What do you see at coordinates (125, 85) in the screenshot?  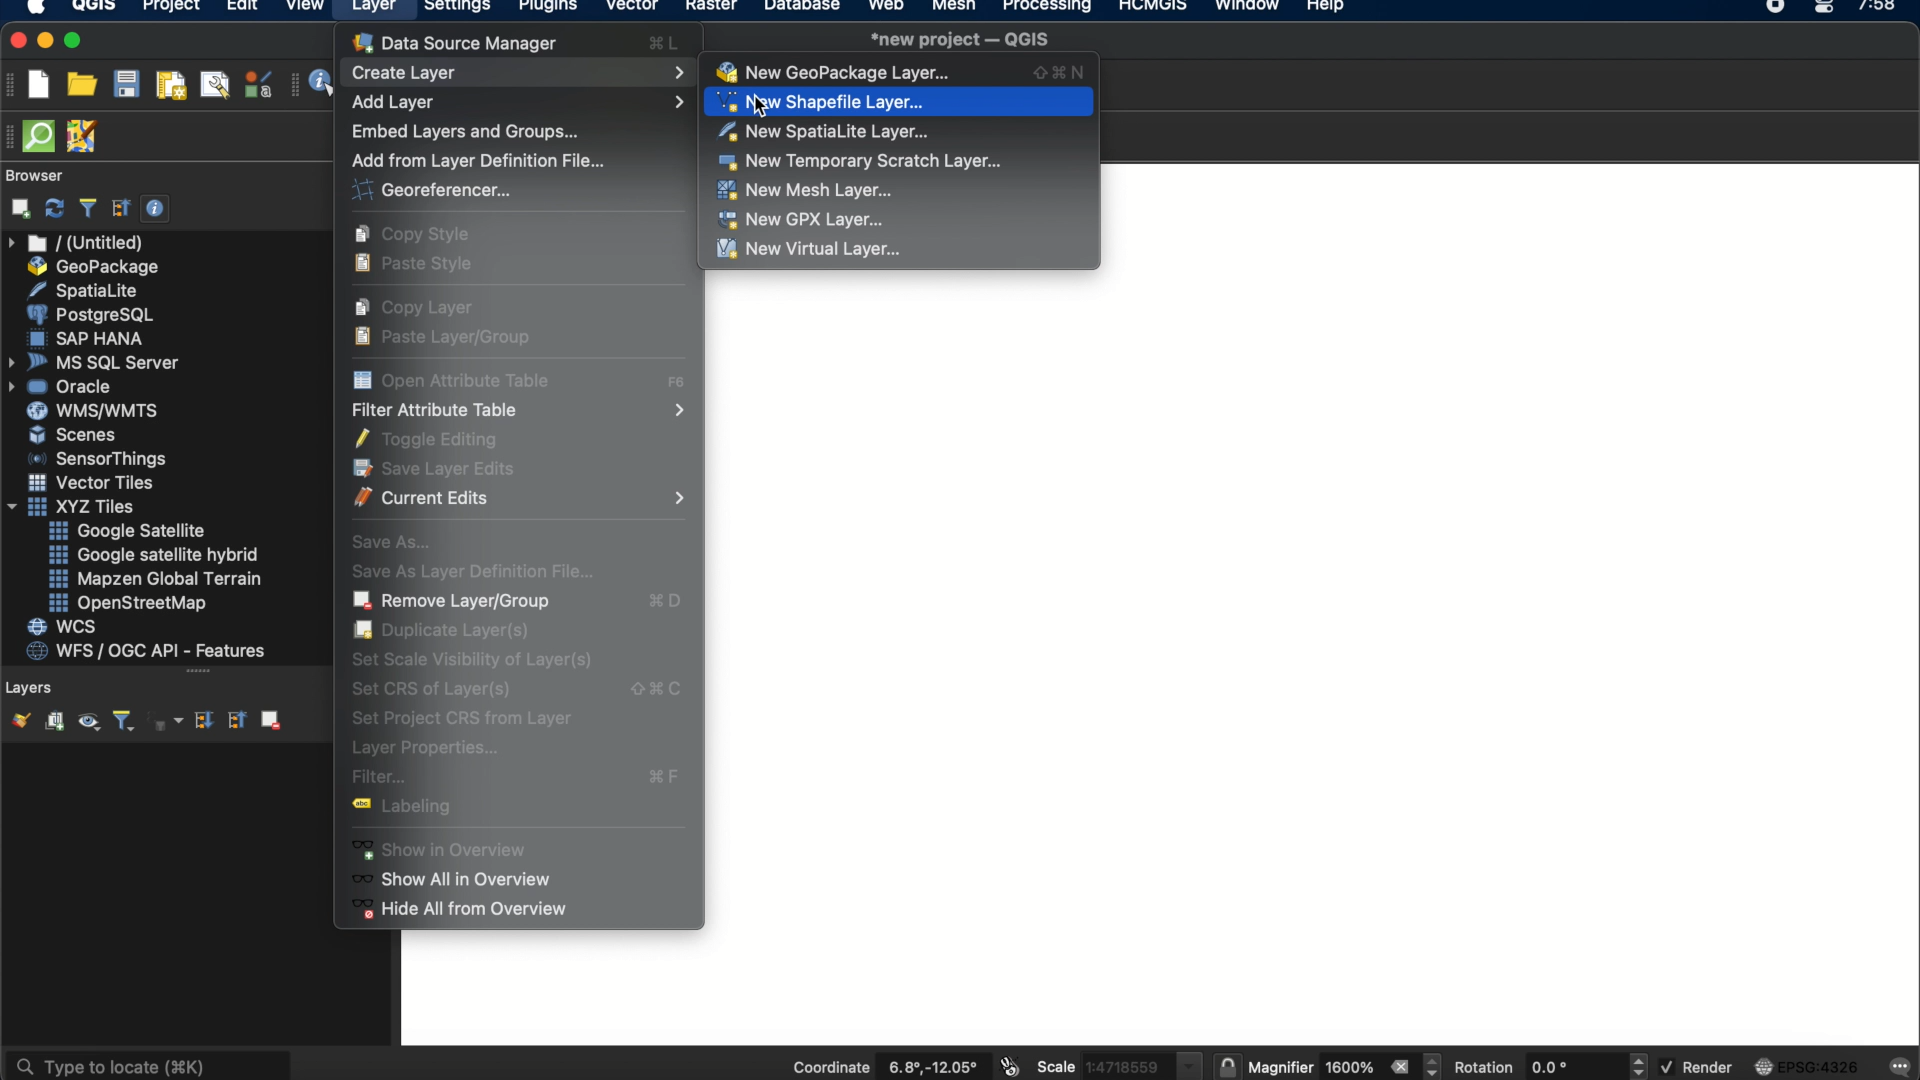 I see `save project` at bounding box center [125, 85].